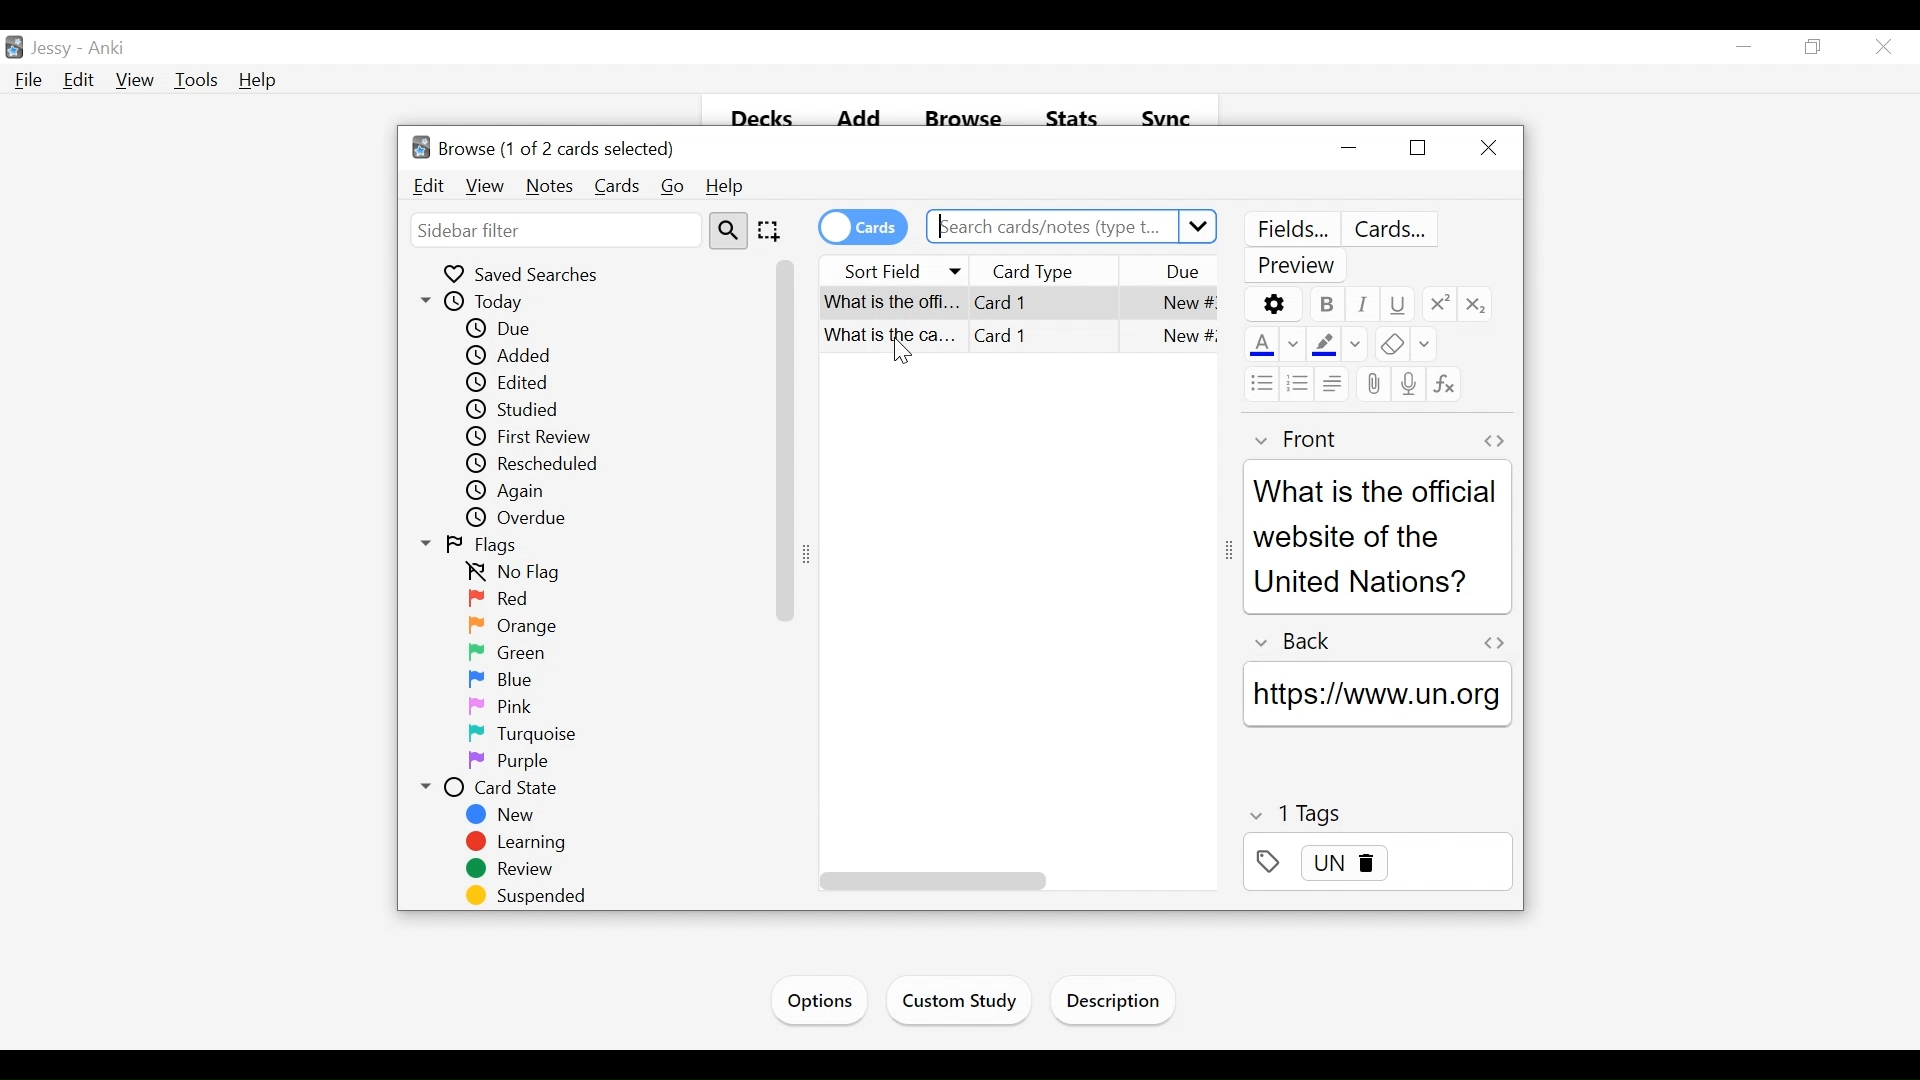  I want to click on Flags, so click(473, 547).